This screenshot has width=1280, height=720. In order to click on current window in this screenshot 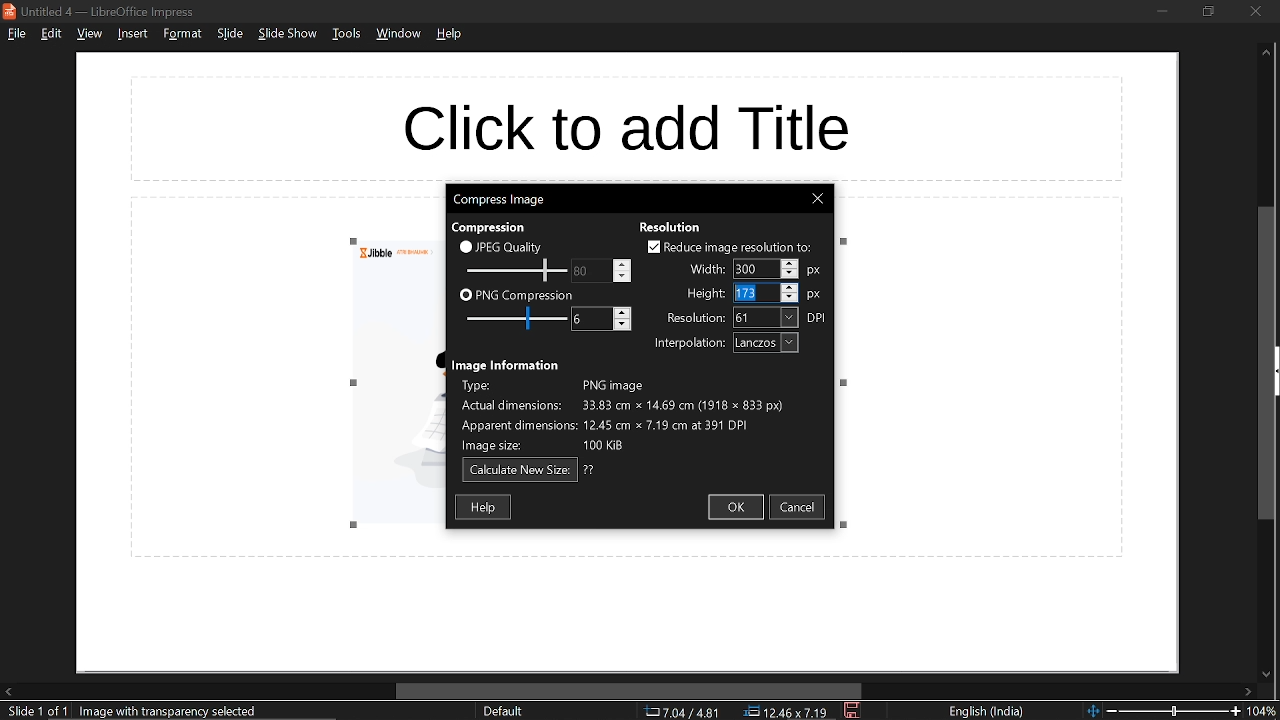, I will do `click(500, 200)`.